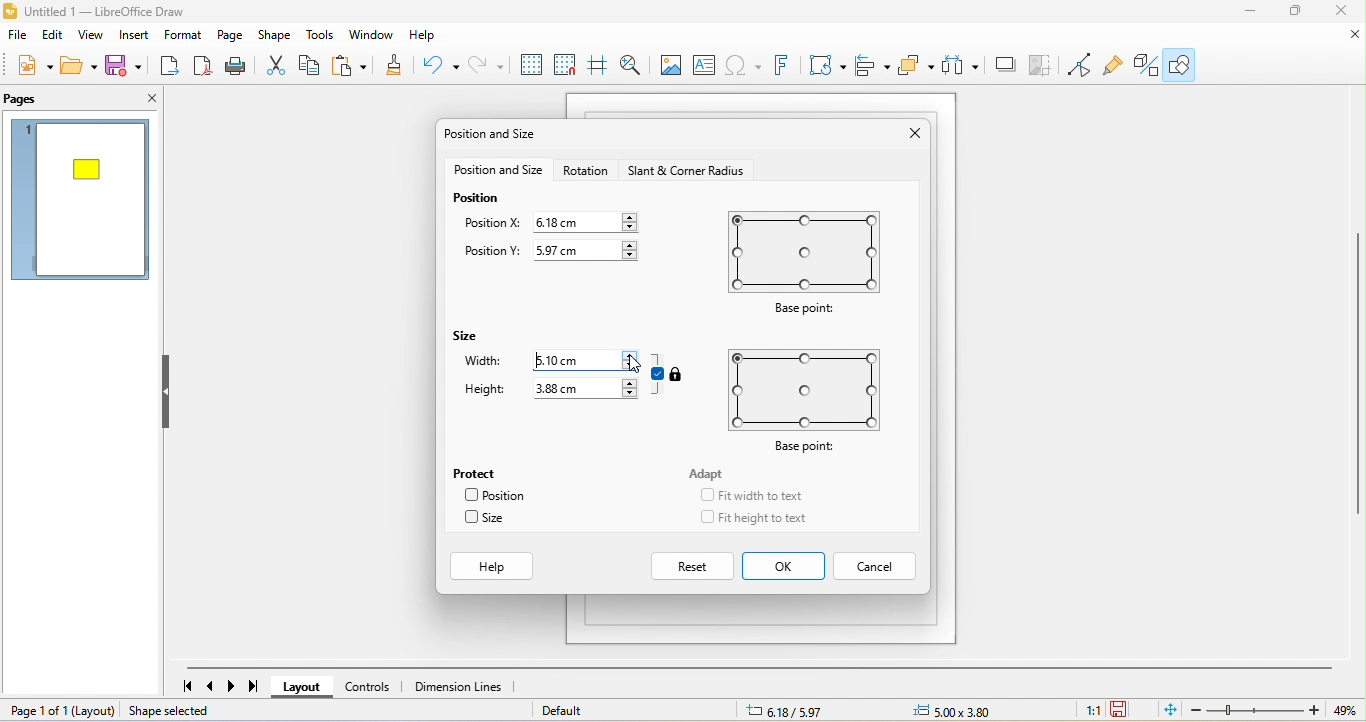  Describe the element at coordinates (315, 64) in the screenshot. I see `copy` at that location.